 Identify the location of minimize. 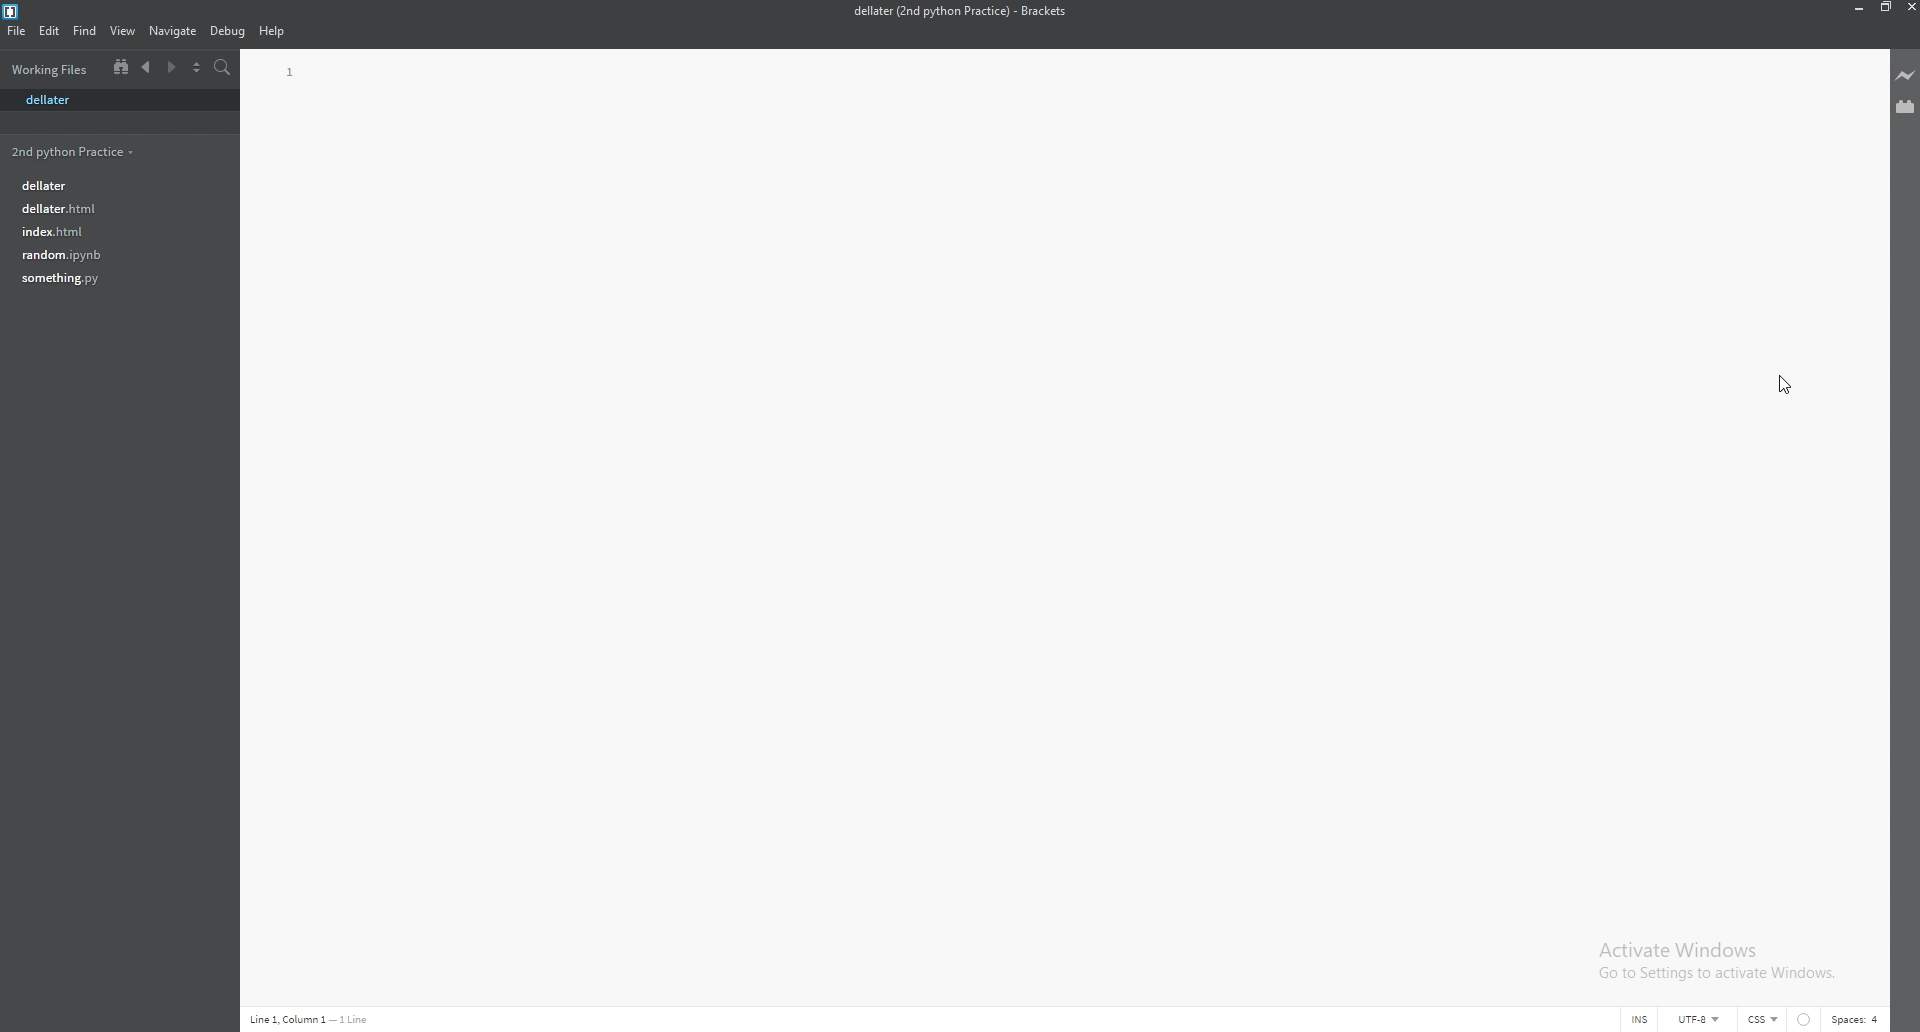
(1855, 7).